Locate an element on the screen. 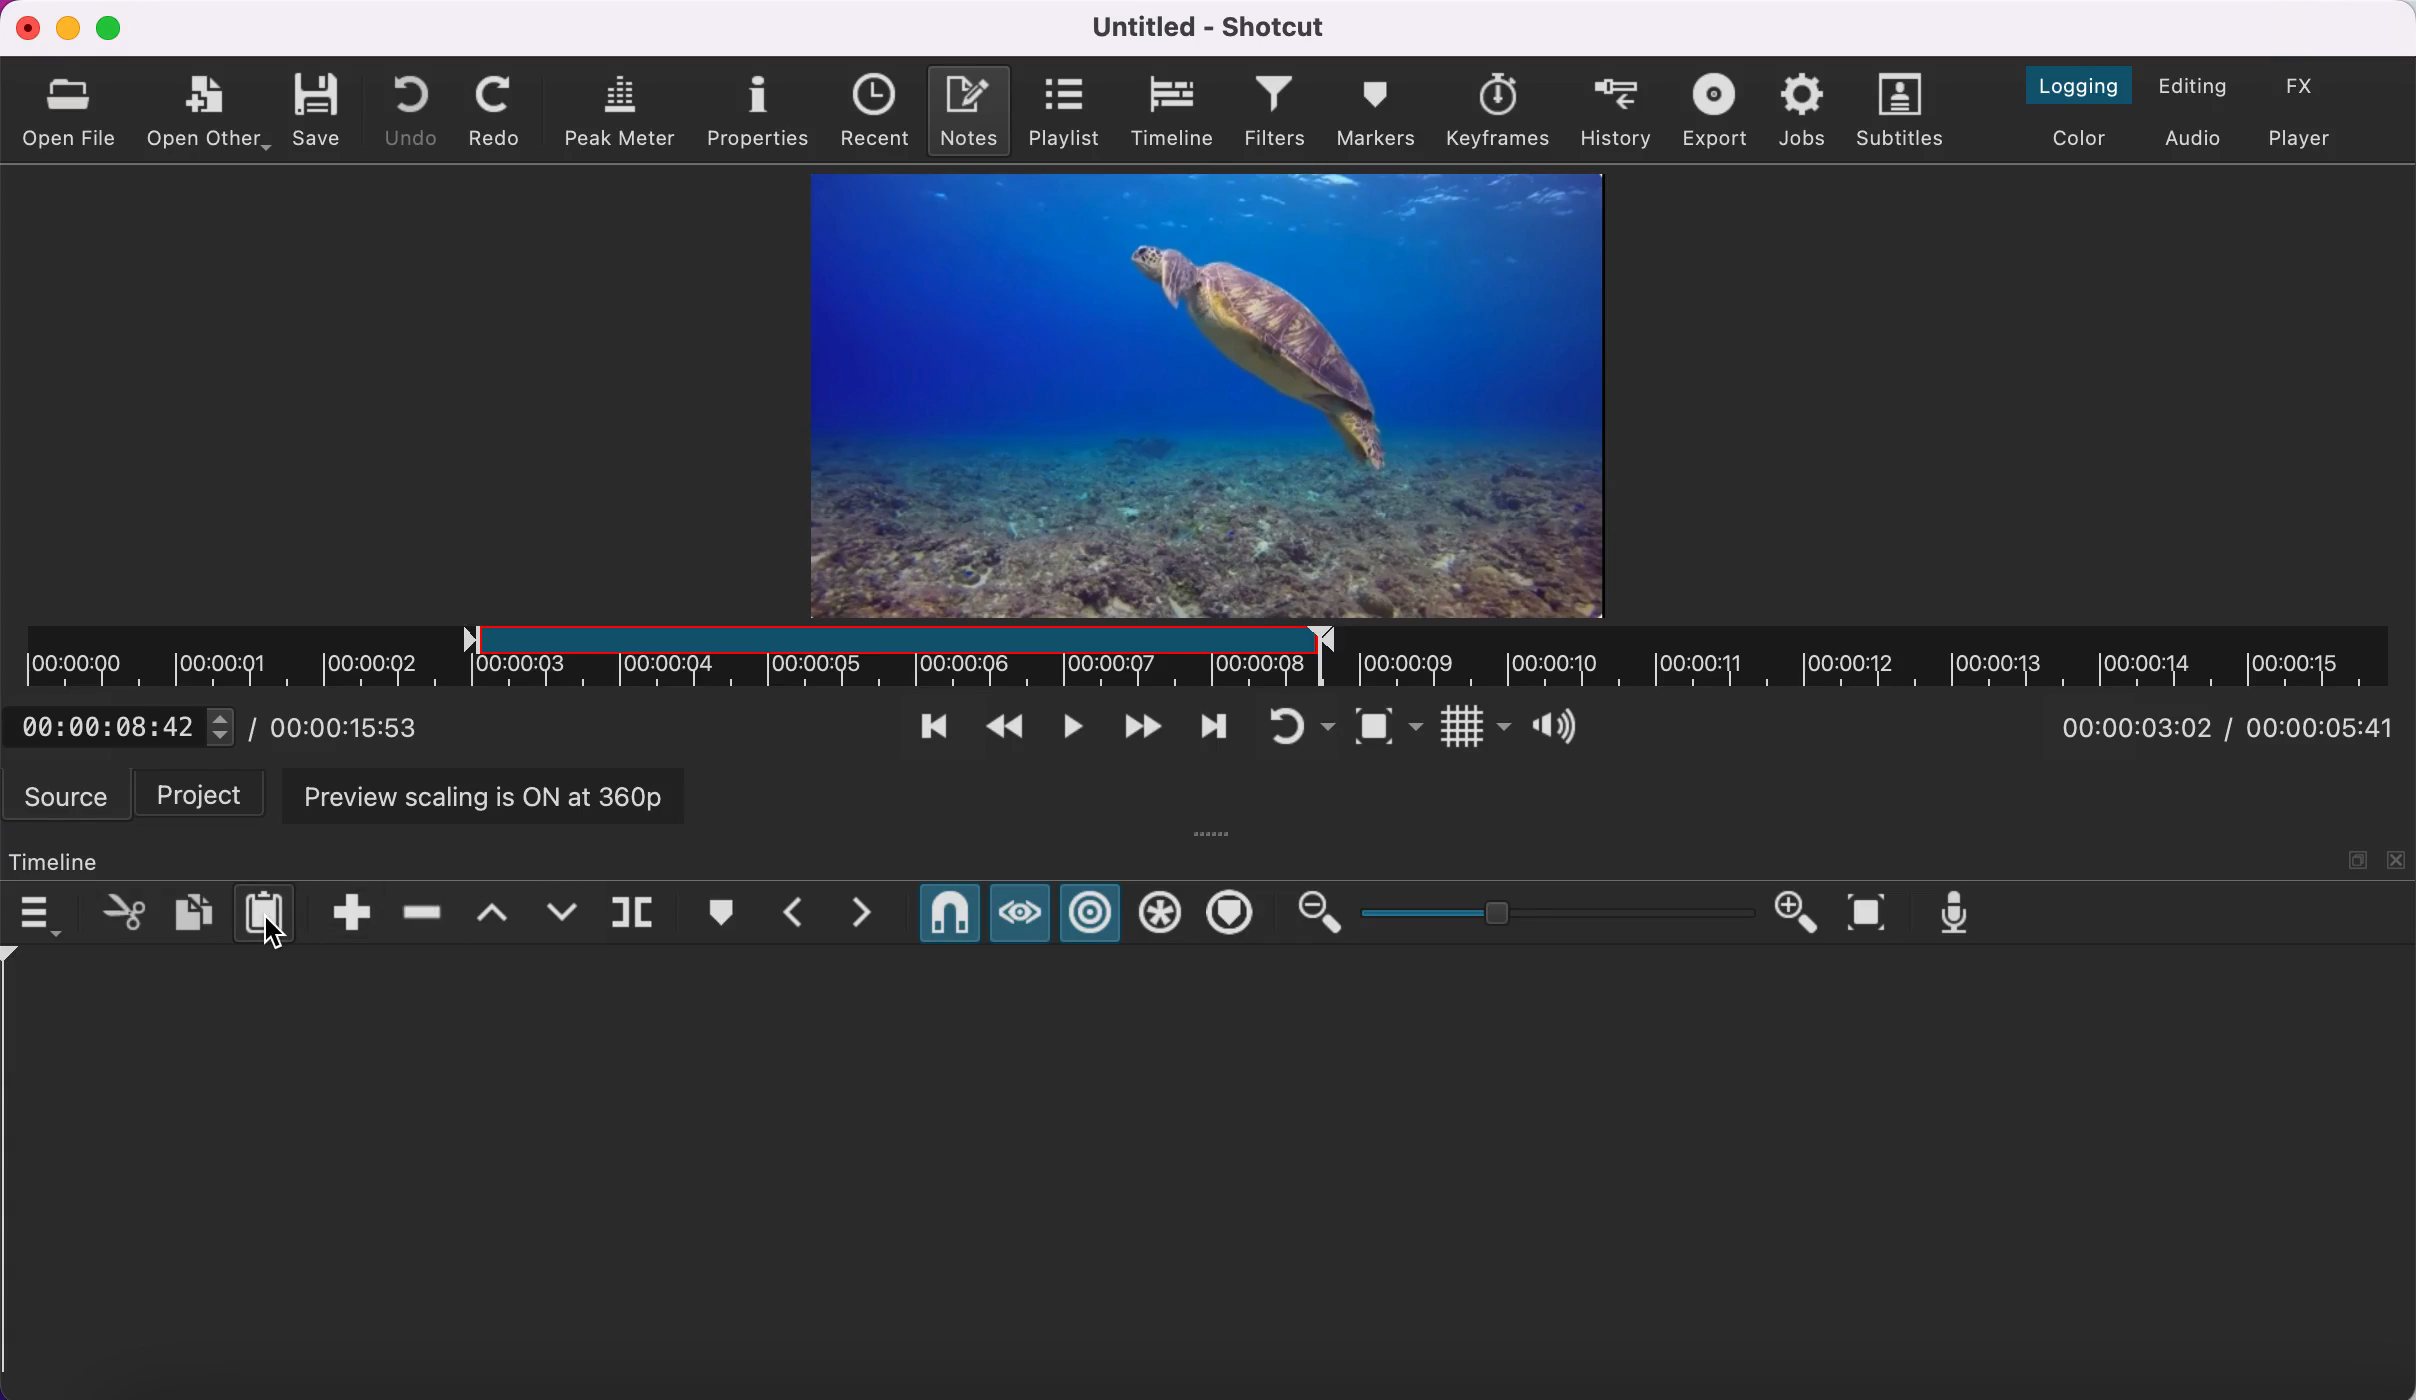  project is located at coordinates (202, 795).